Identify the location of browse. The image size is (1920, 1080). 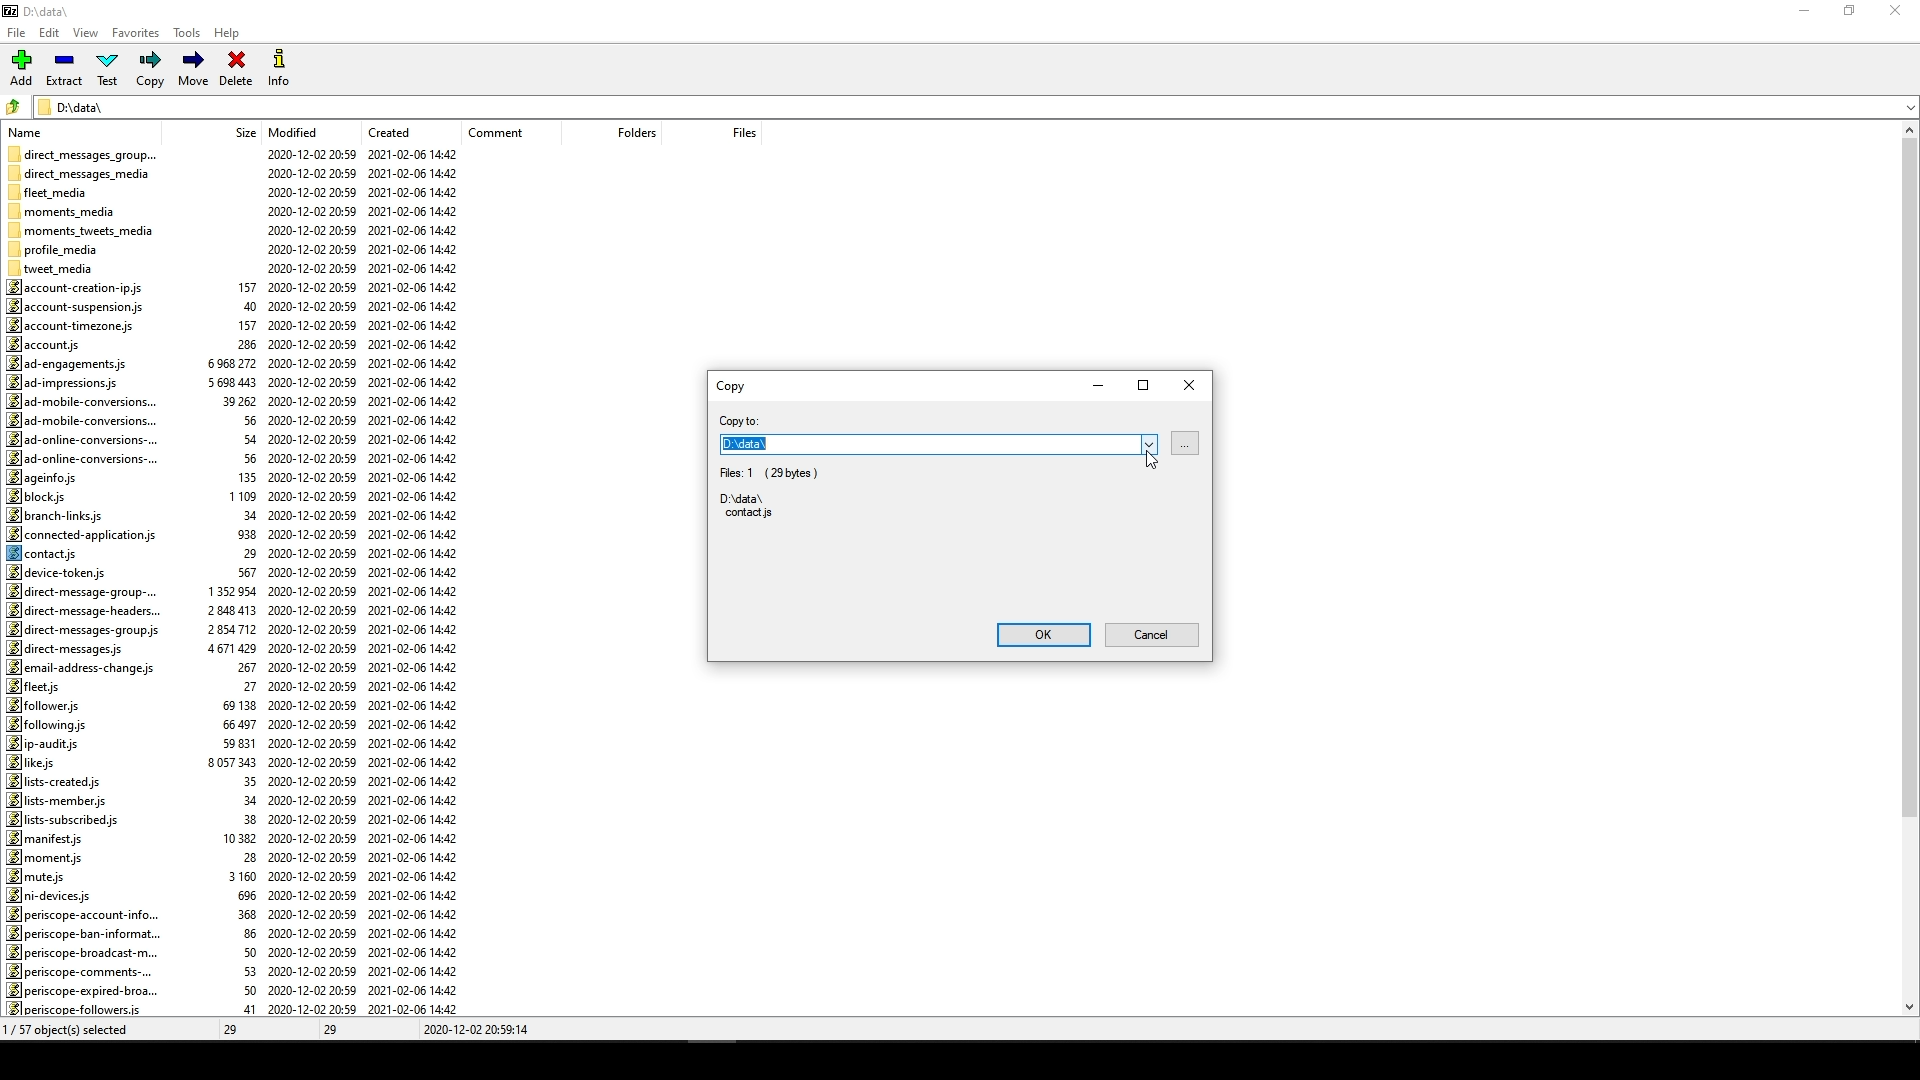
(1185, 443).